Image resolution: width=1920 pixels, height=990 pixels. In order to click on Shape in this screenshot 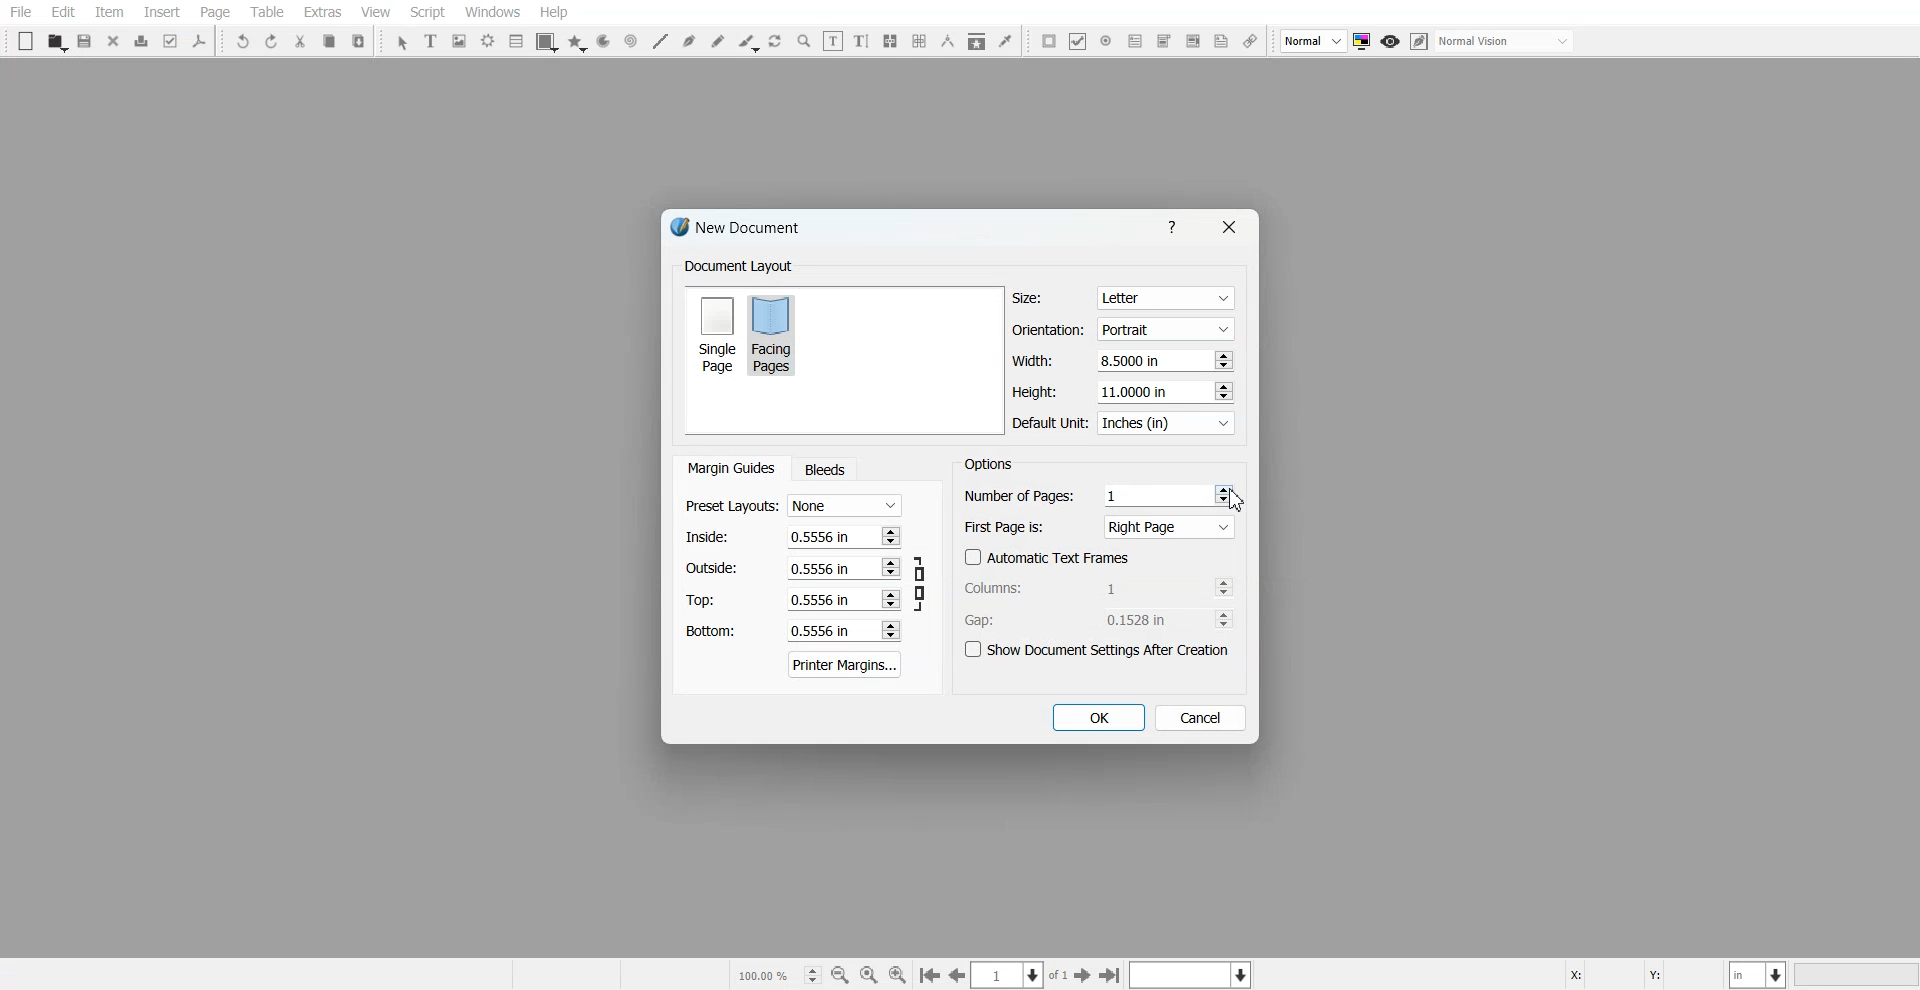, I will do `click(547, 42)`.